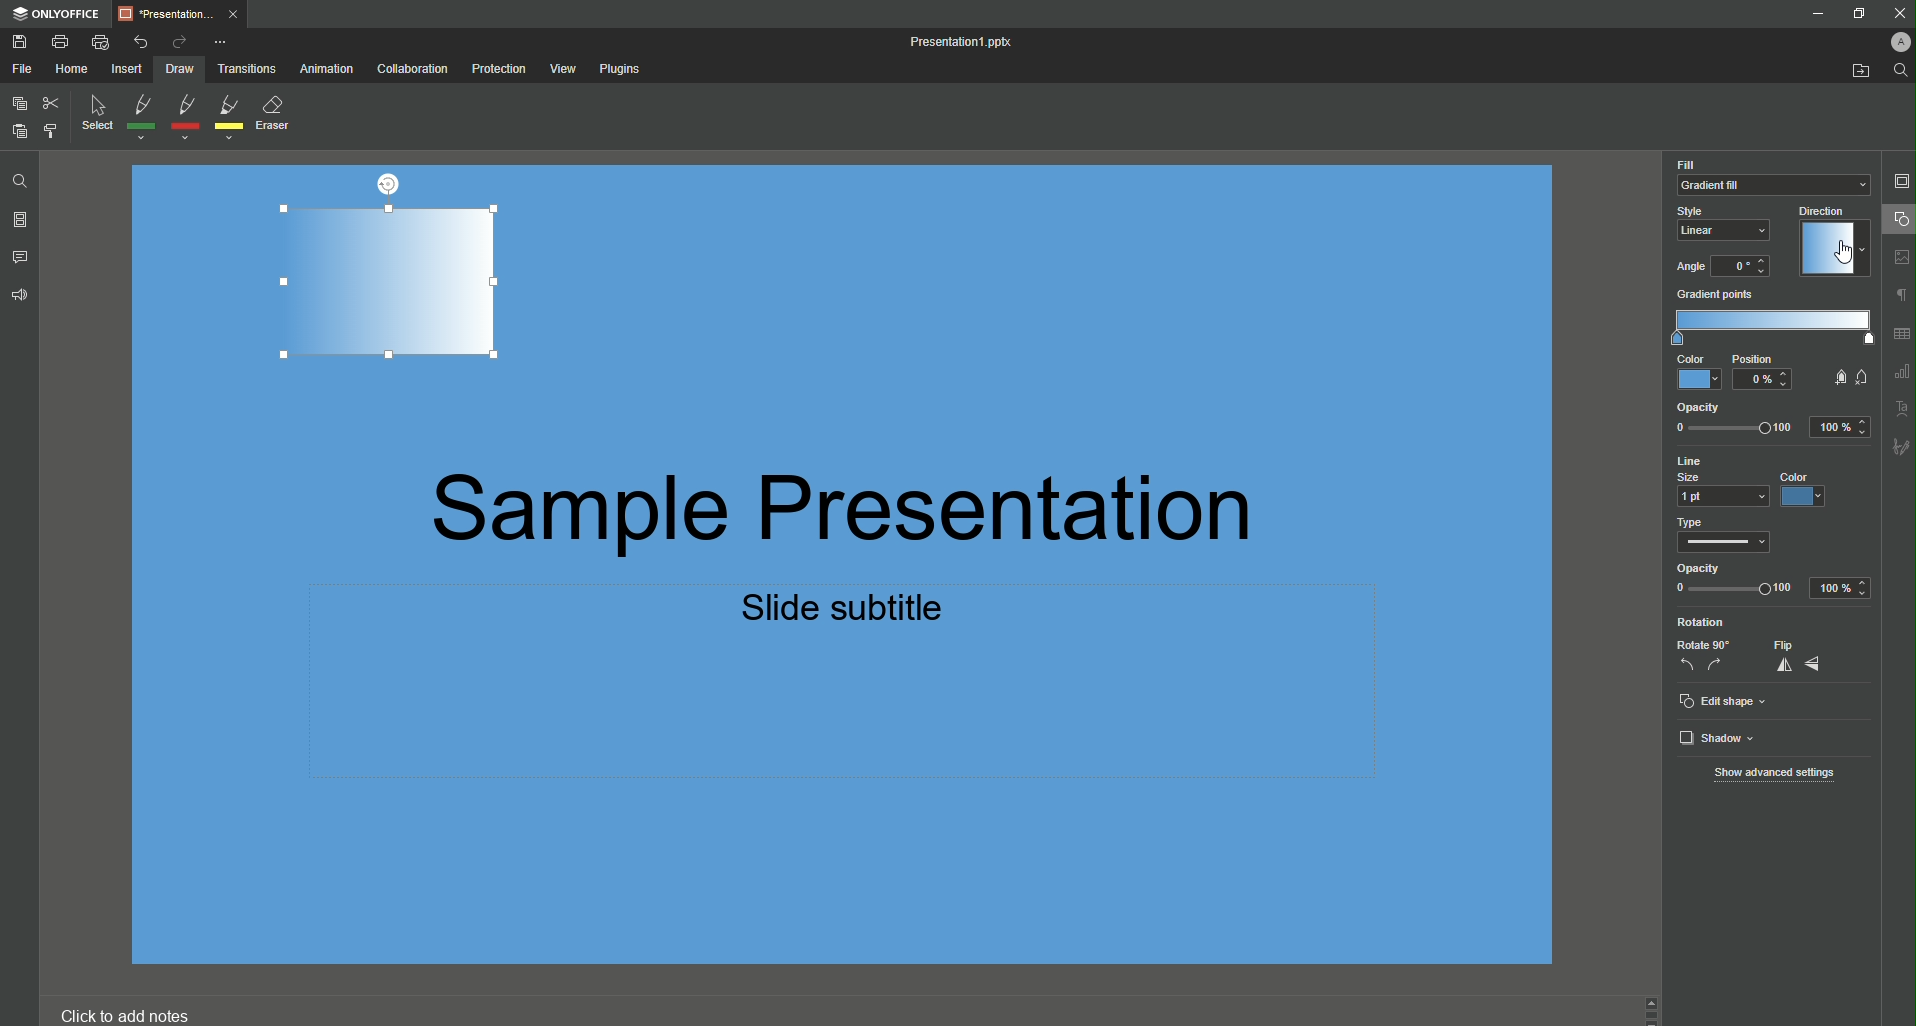  Describe the element at coordinates (102, 41) in the screenshot. I see `Quick Print` at that location.